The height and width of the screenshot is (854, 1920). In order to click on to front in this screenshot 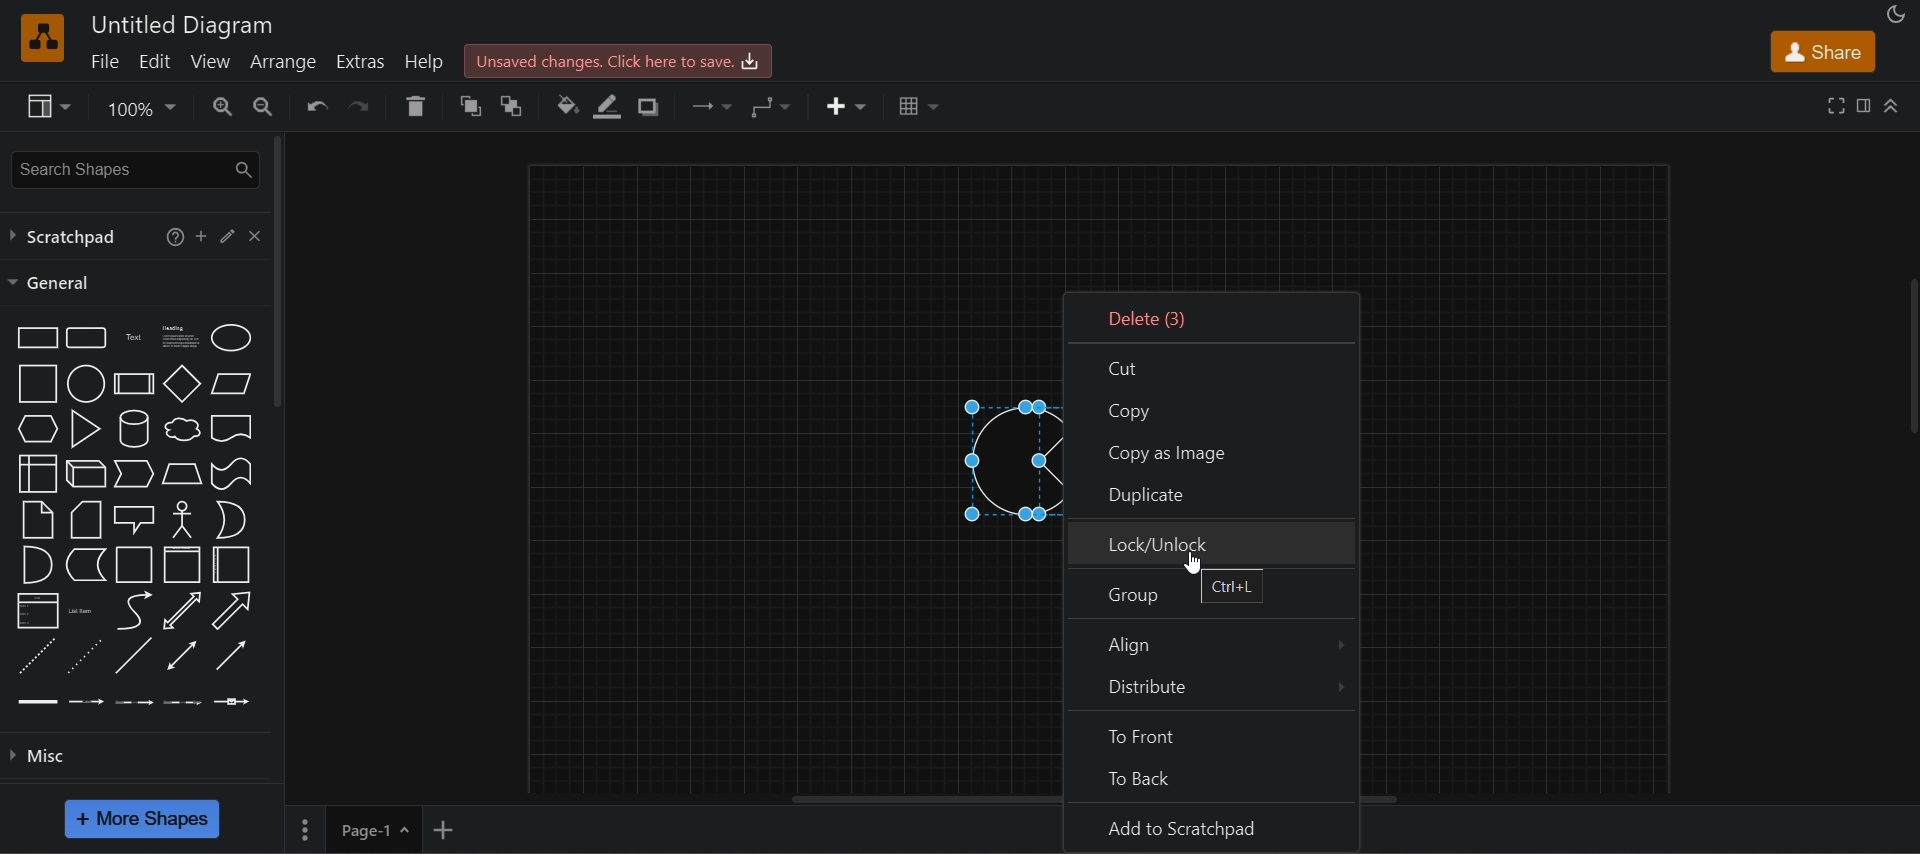, I will do `click(1212, 730)`.